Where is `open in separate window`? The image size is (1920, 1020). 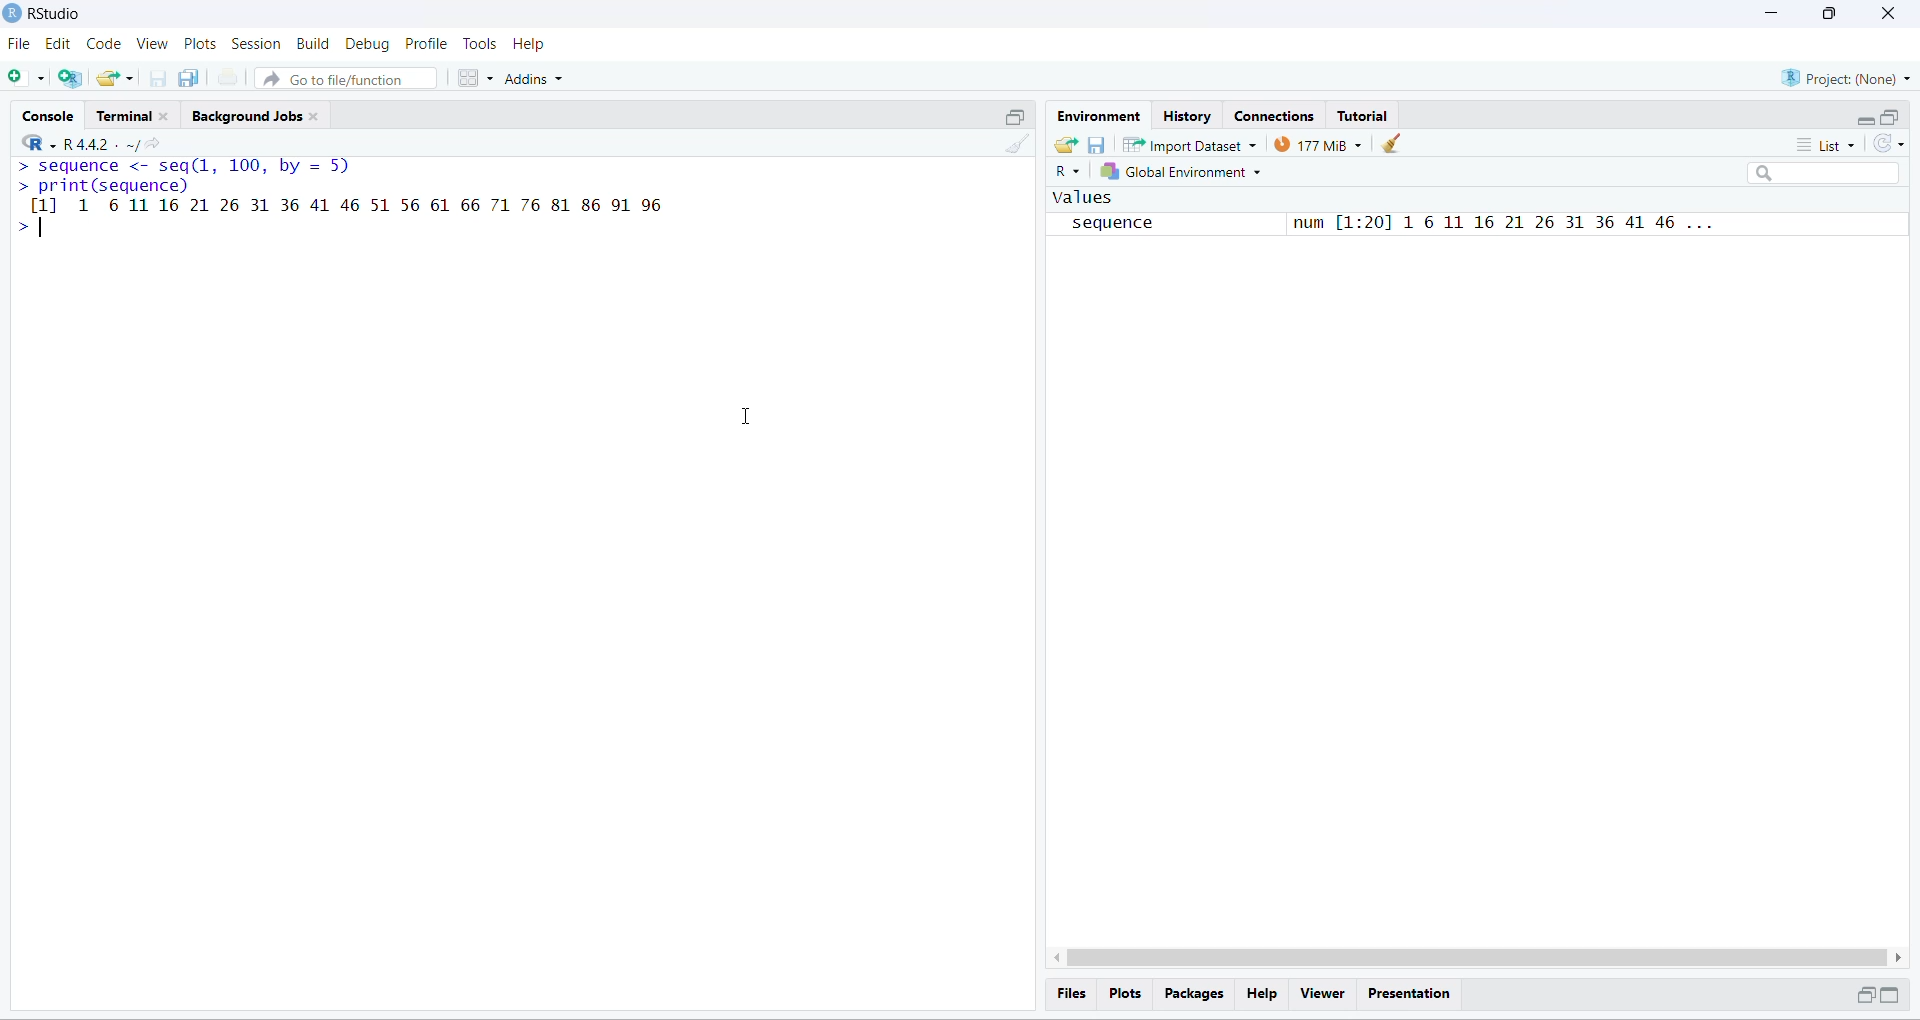
open in separate window is located at coordinates (1017, 117).